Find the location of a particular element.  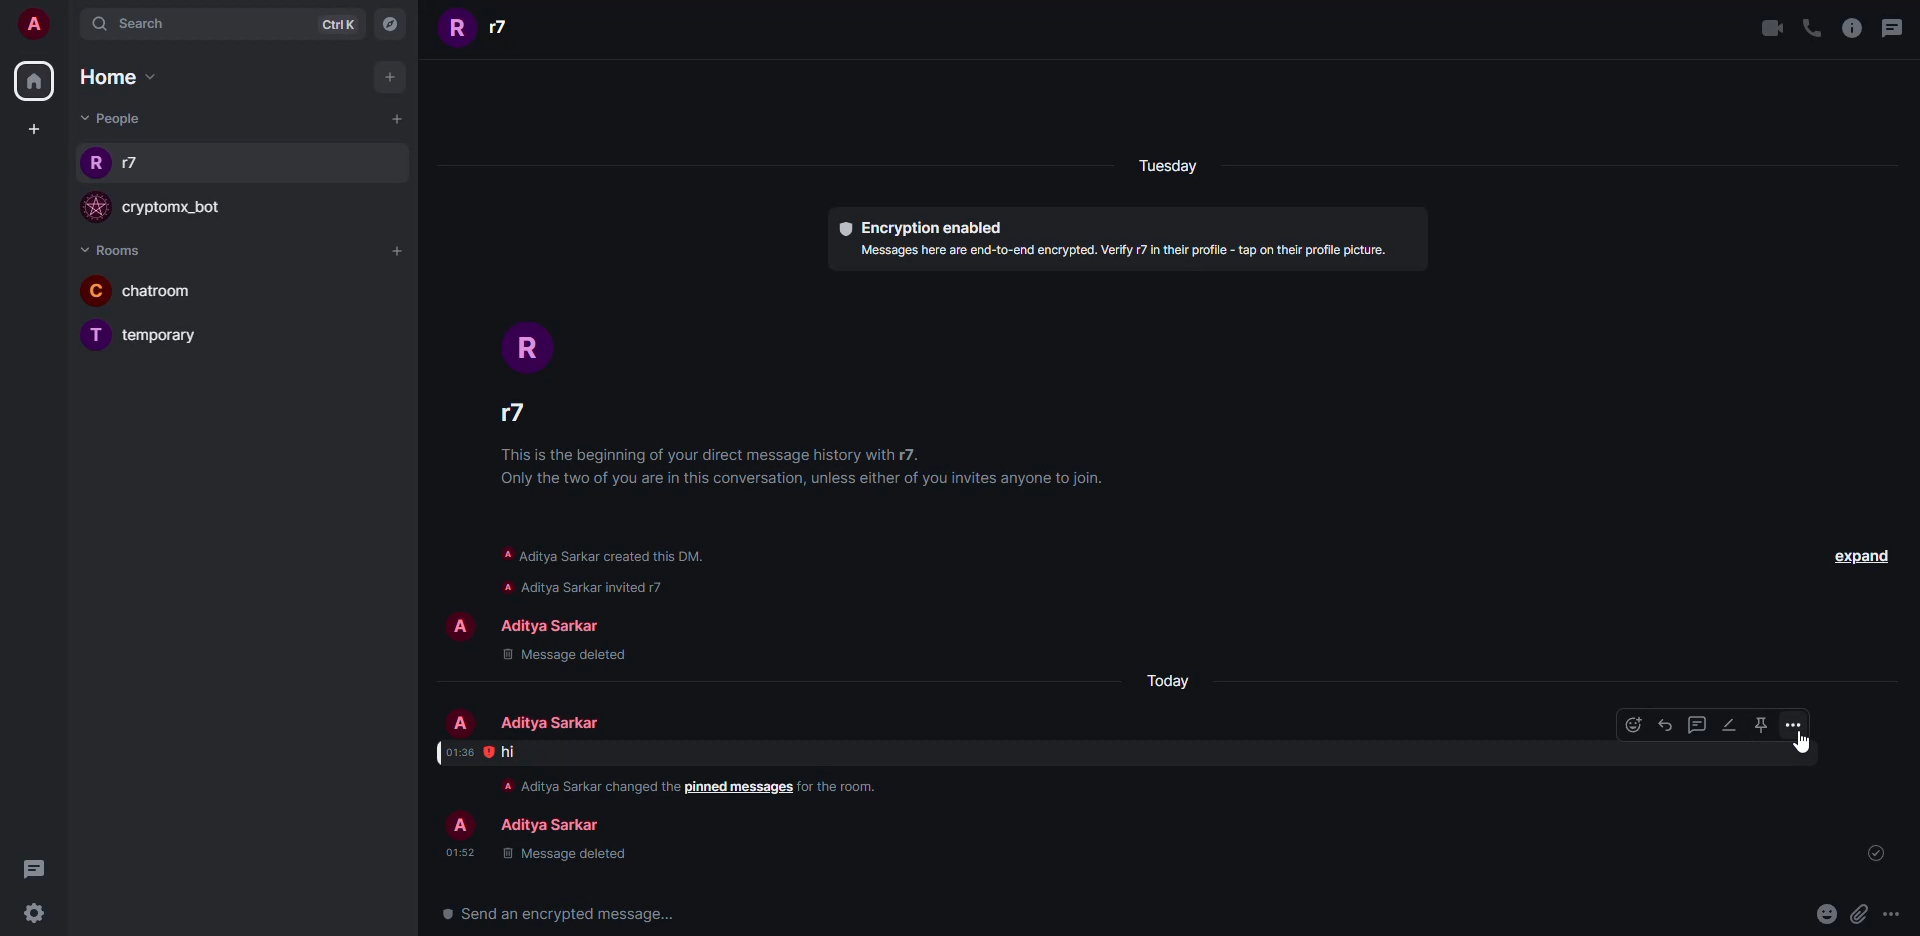

room is located at coordinates (166, 291).